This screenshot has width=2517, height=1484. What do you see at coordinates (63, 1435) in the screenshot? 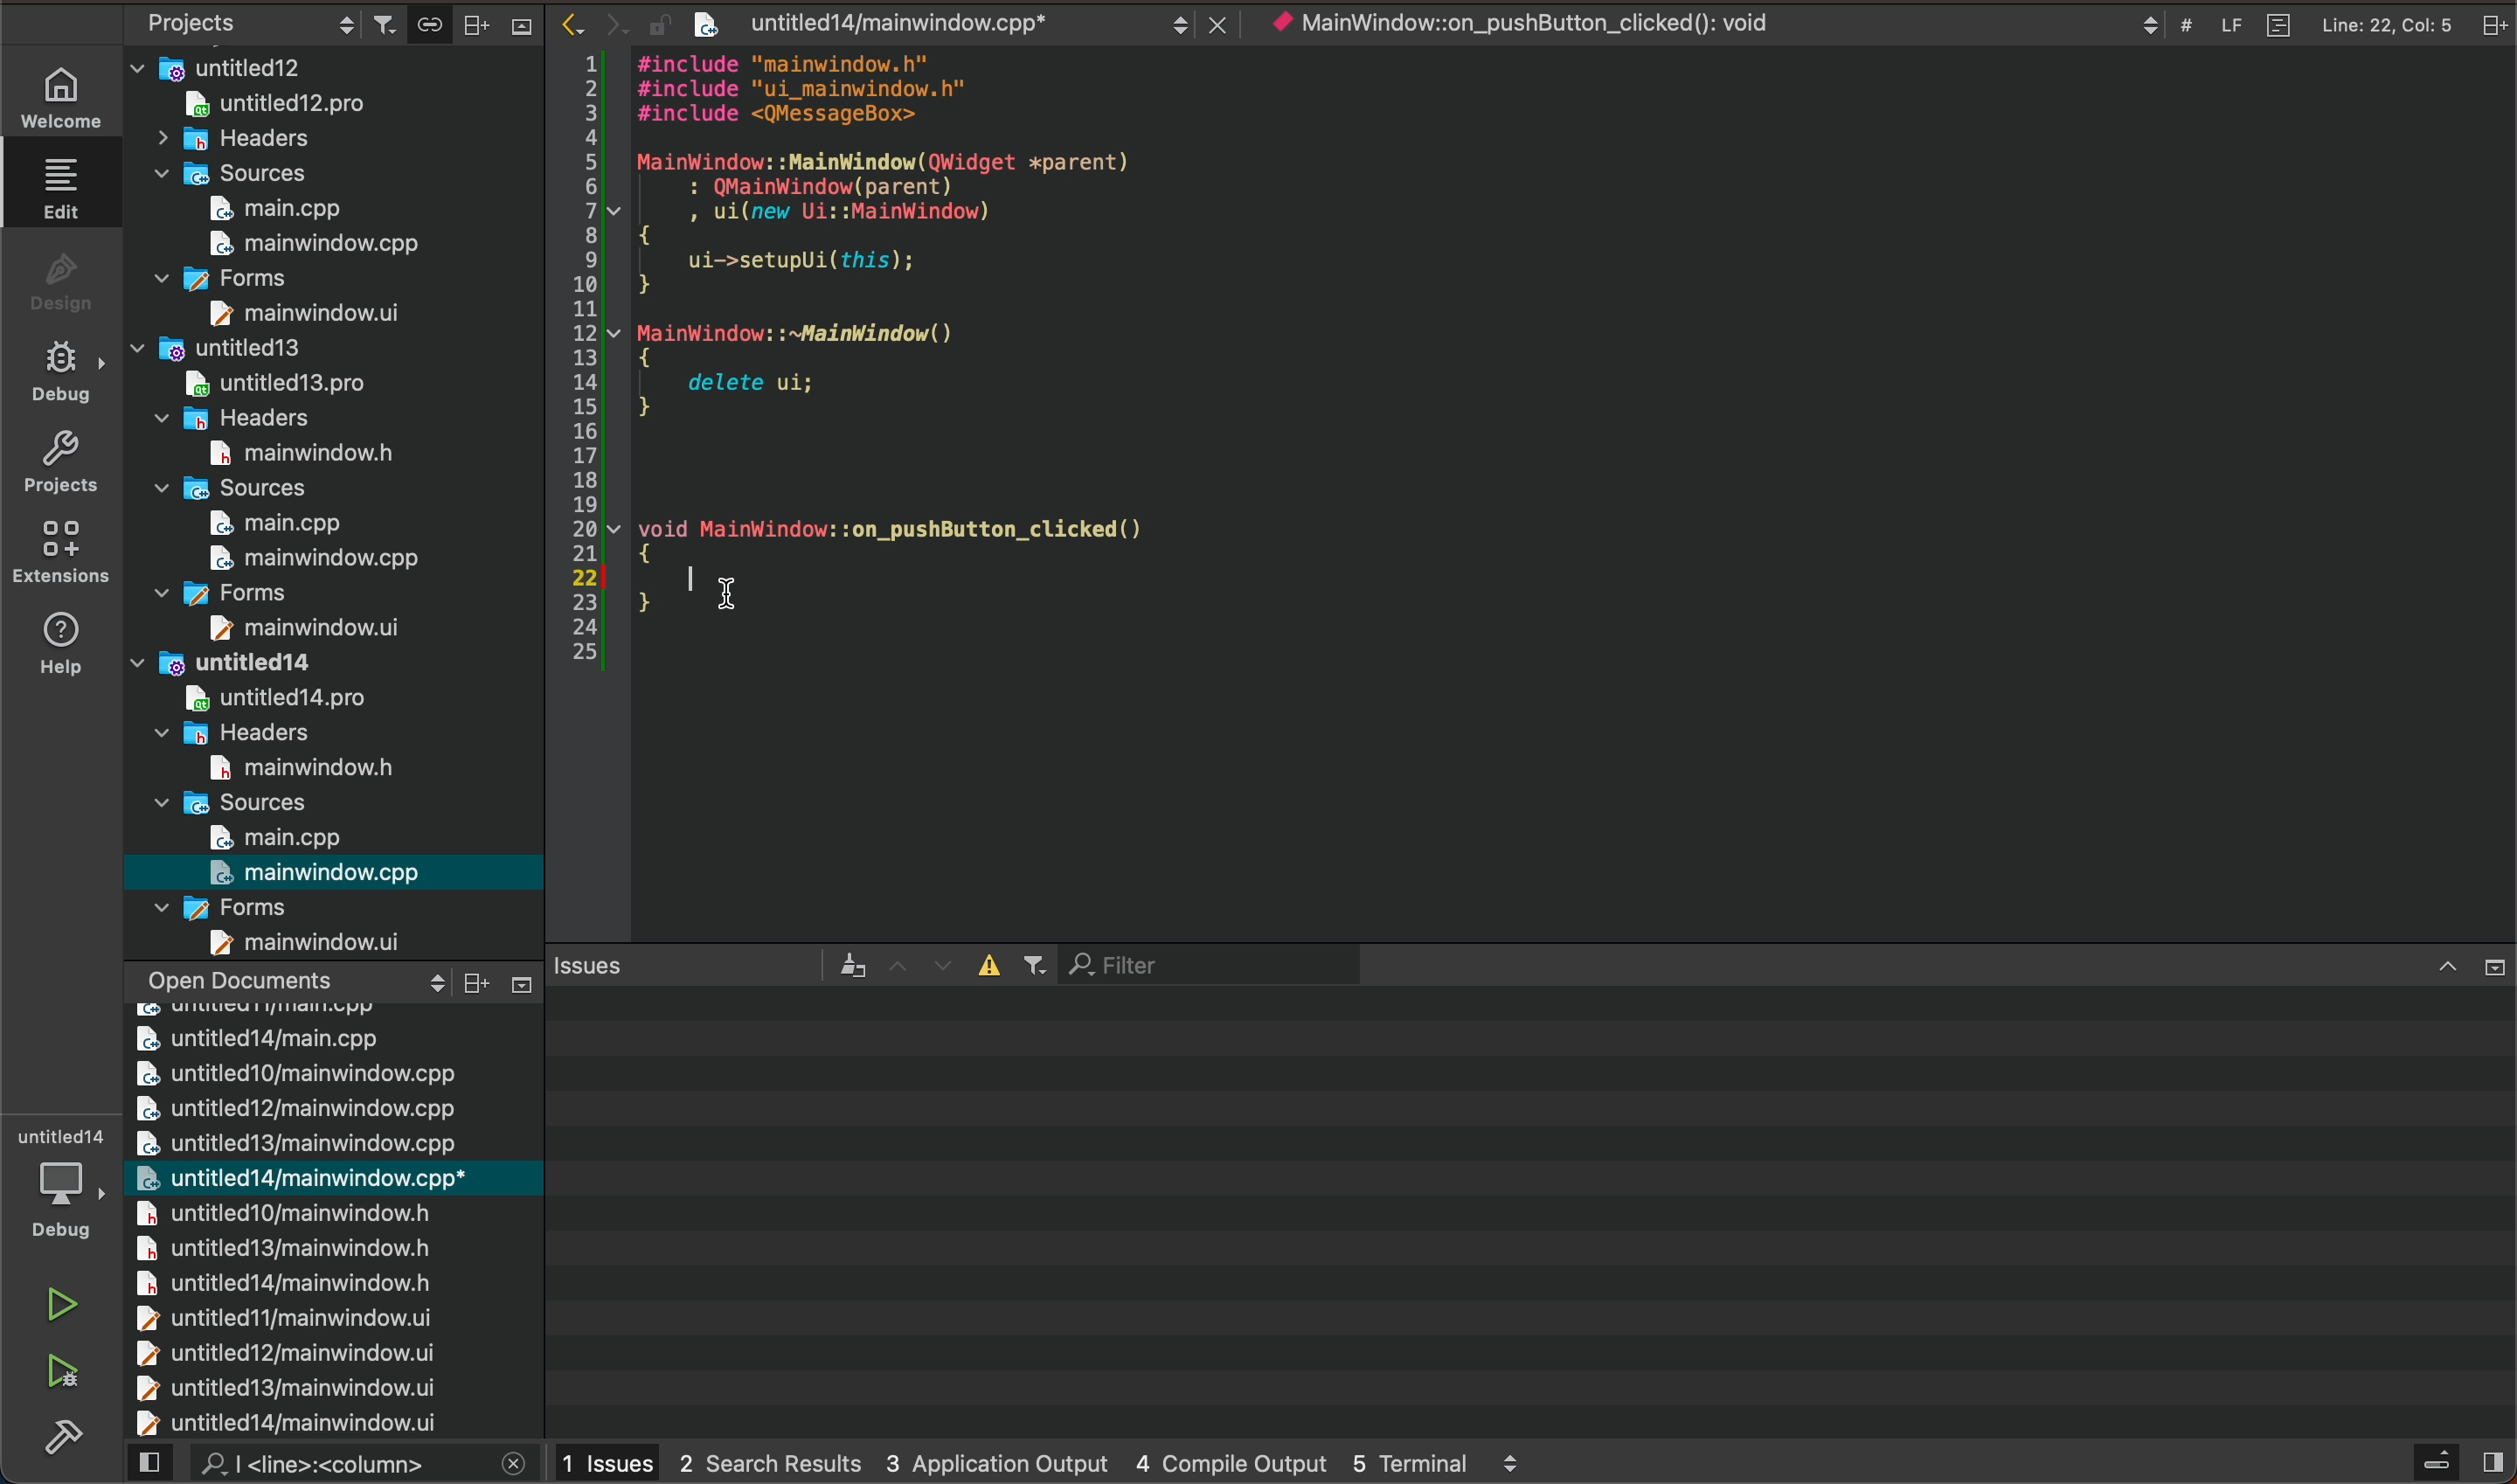
I see `` at bounding box center [63, 1435].